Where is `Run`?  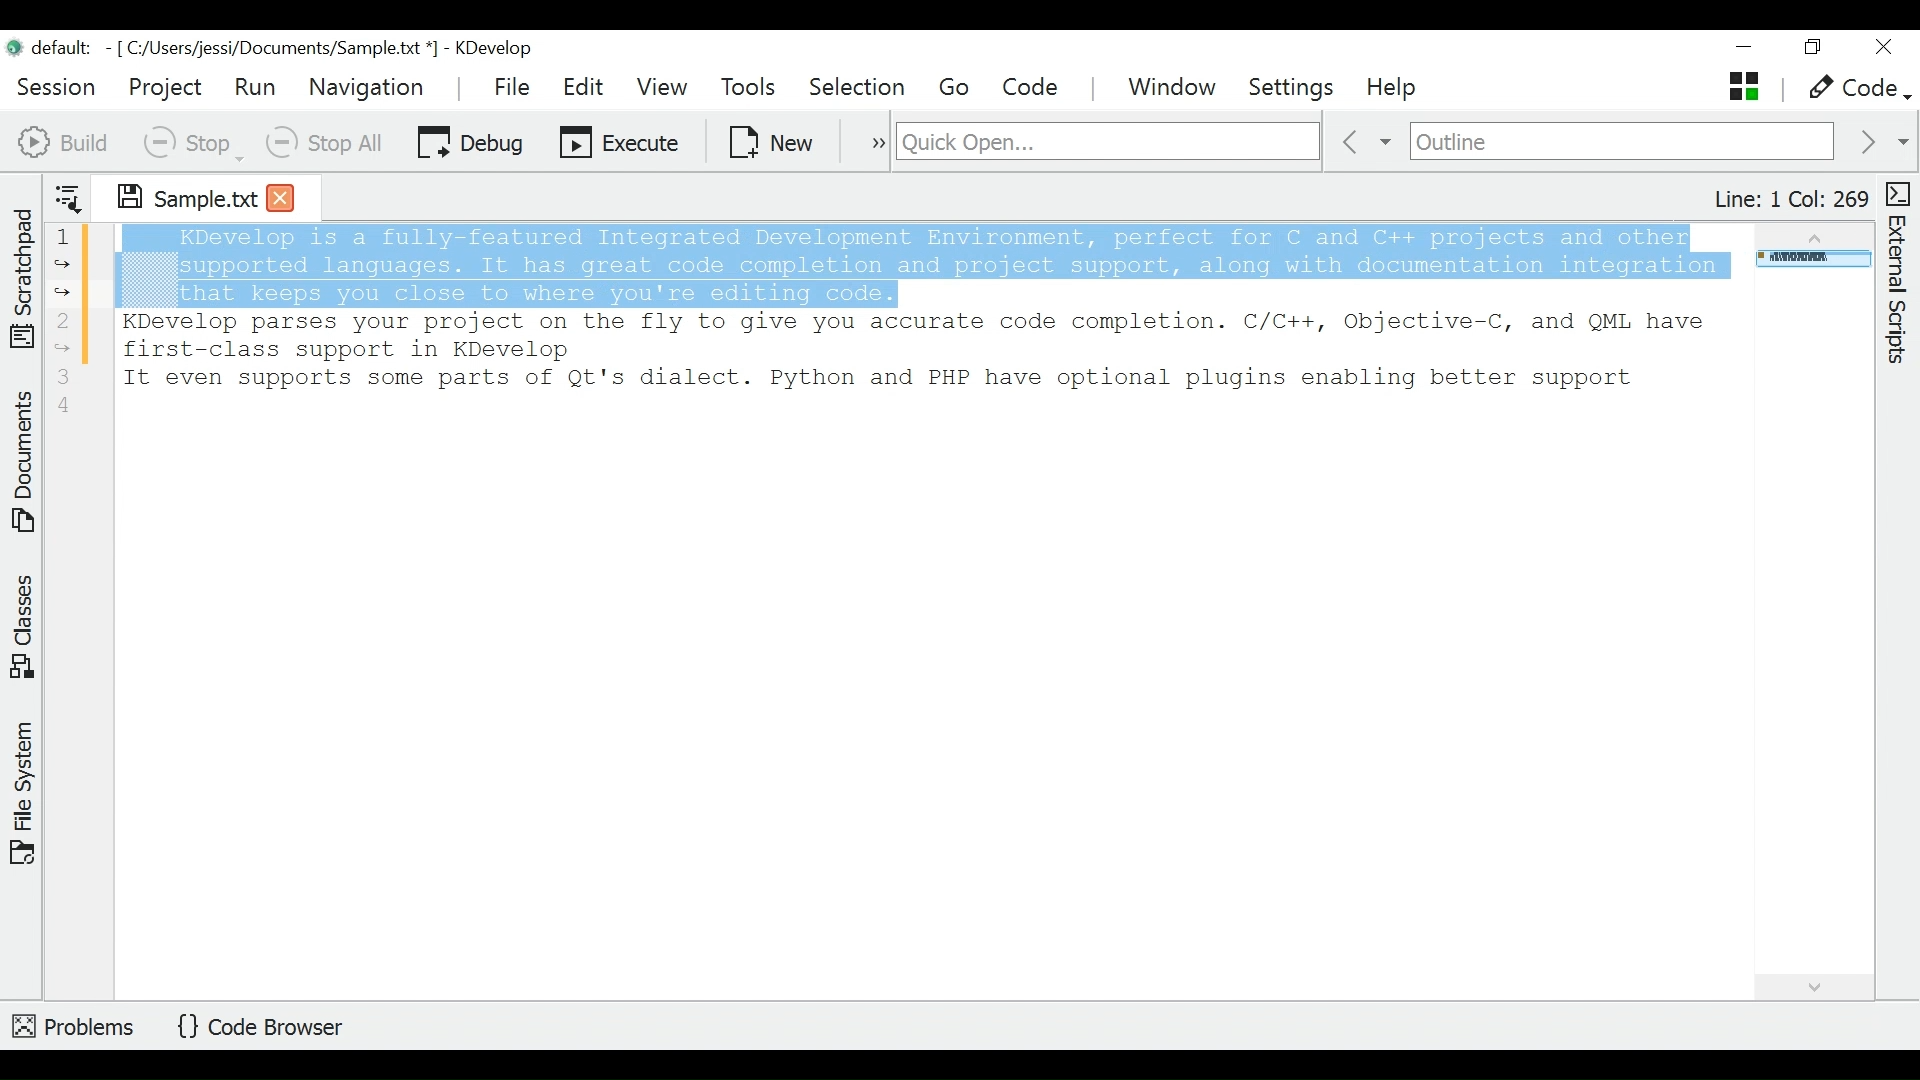
Run is located at coordinates (255, 86).